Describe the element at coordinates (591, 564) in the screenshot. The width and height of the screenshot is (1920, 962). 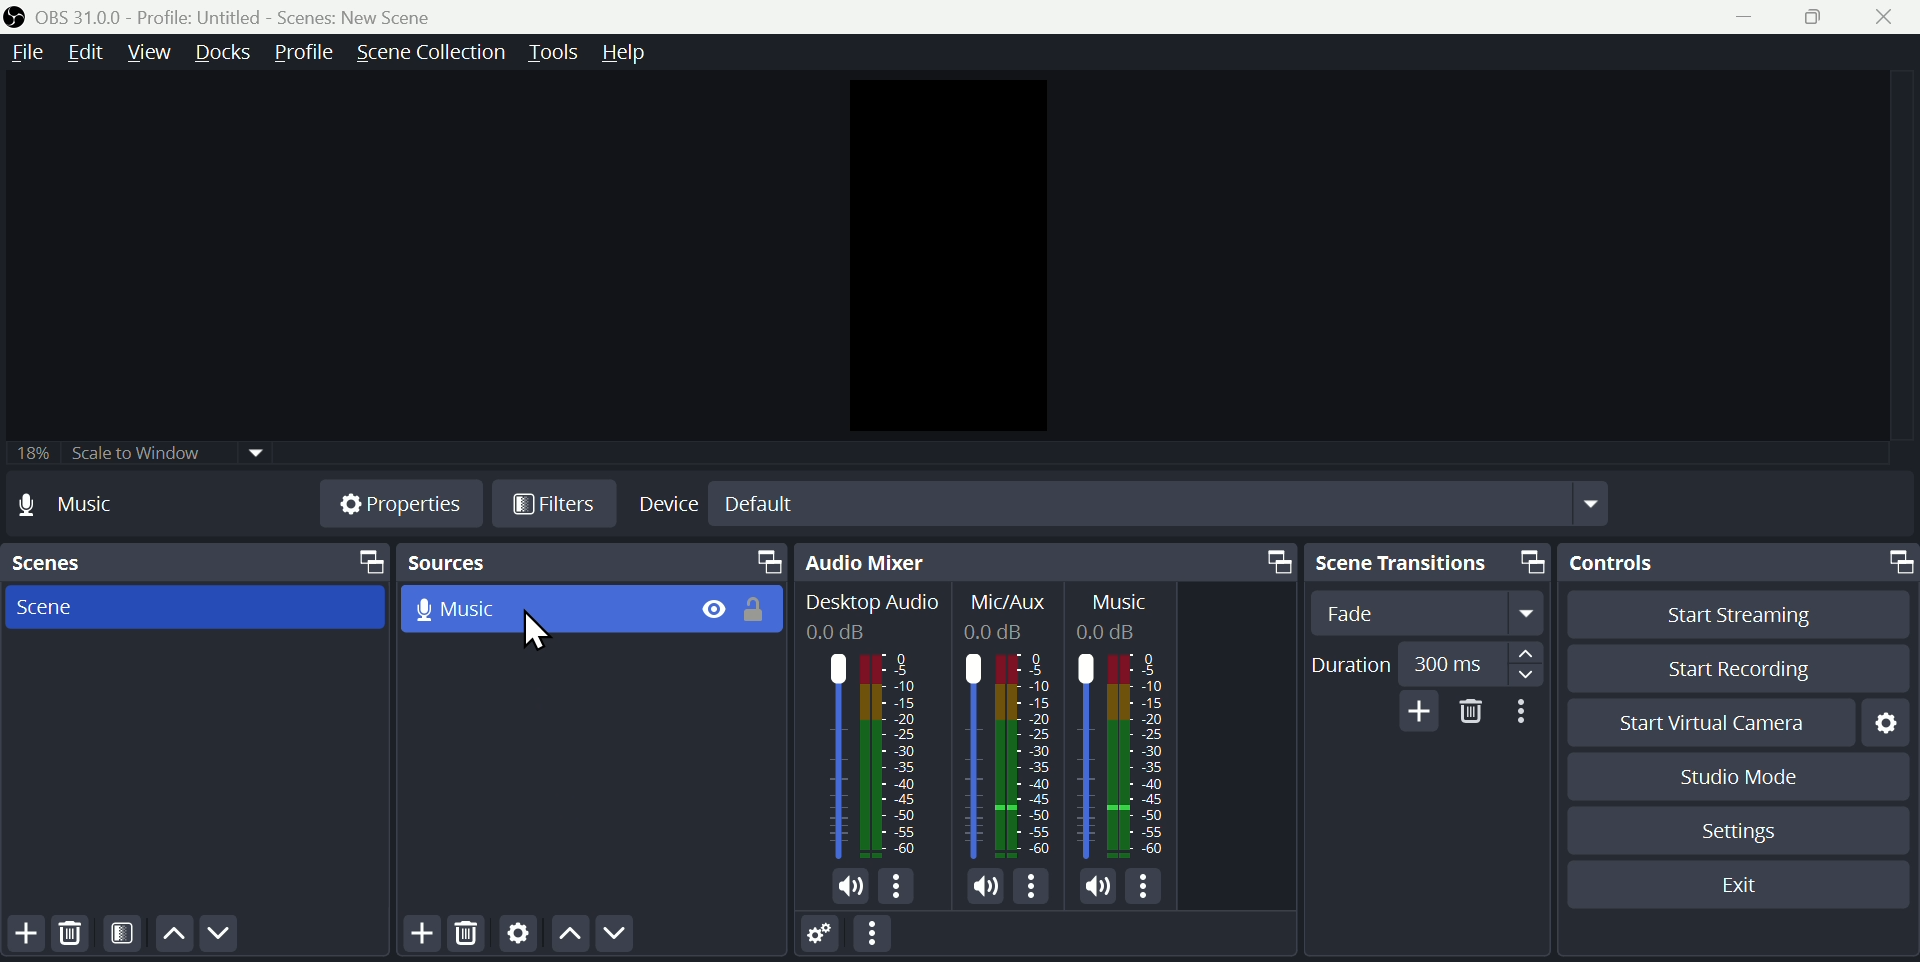
I see `Sources` at that location.